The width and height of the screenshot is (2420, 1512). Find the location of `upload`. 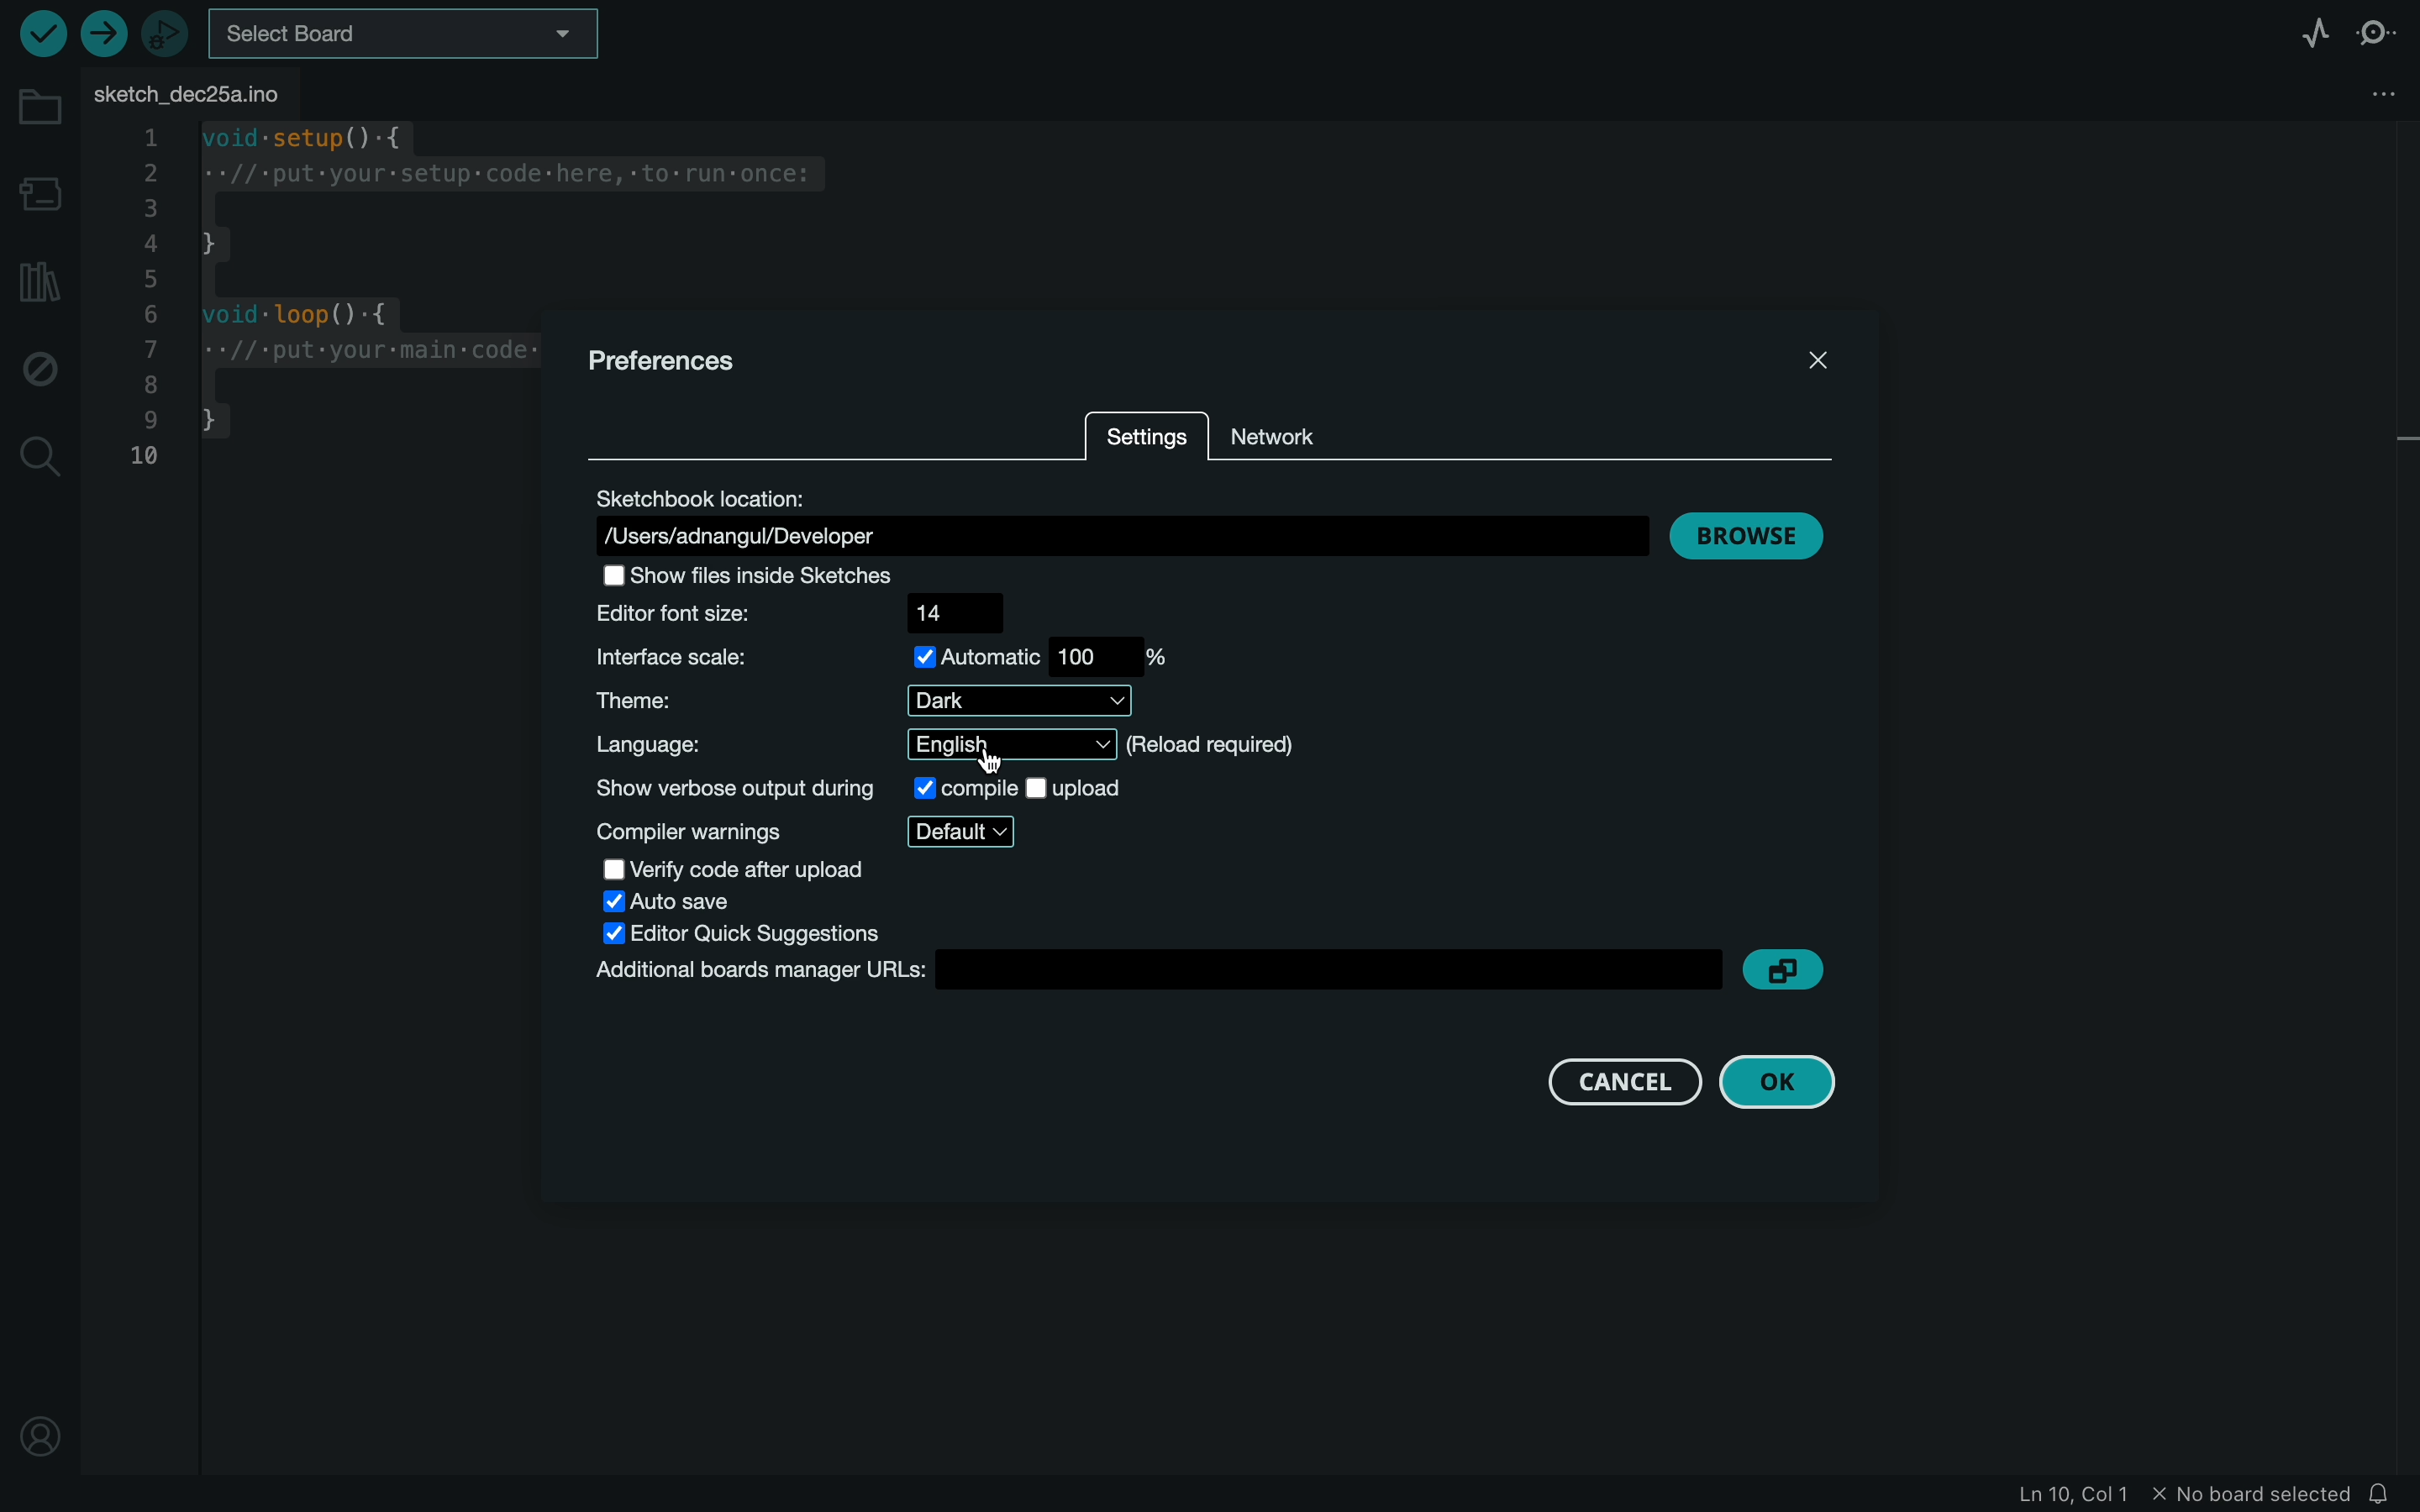

upload is located at coordinates (100, 36).